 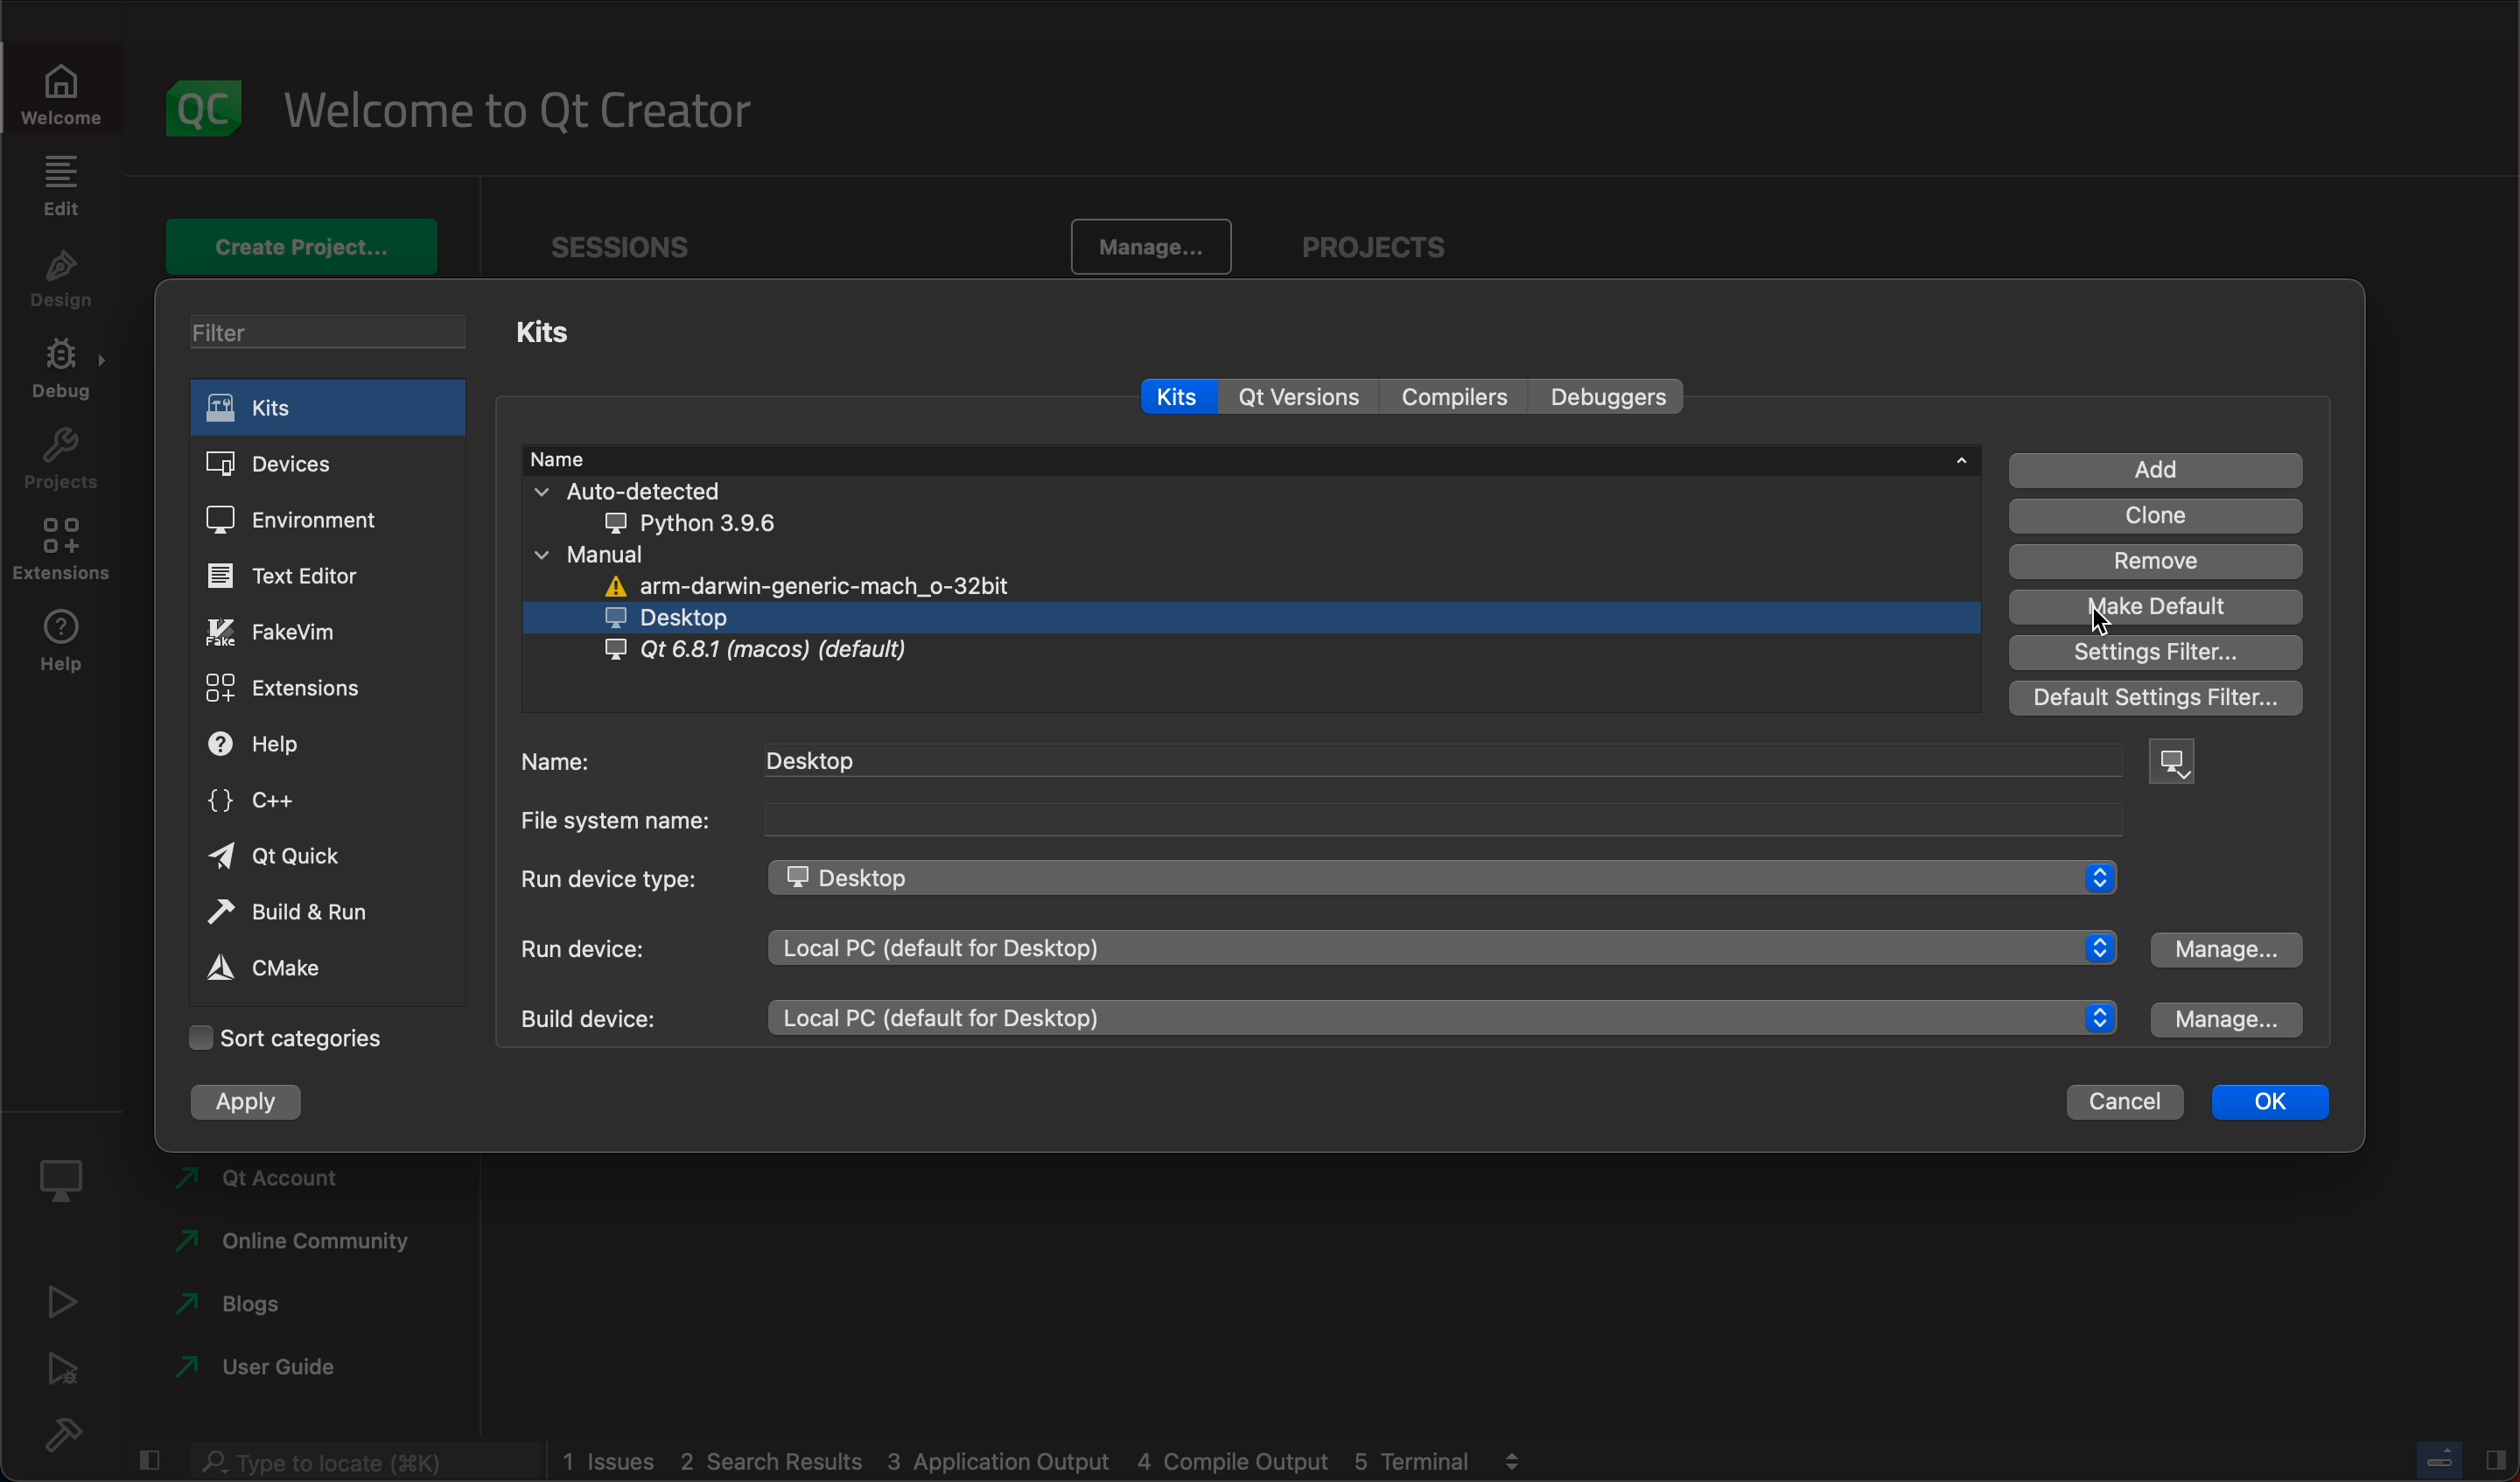 I want to click on Qt account, so click(x=279, y=1185).